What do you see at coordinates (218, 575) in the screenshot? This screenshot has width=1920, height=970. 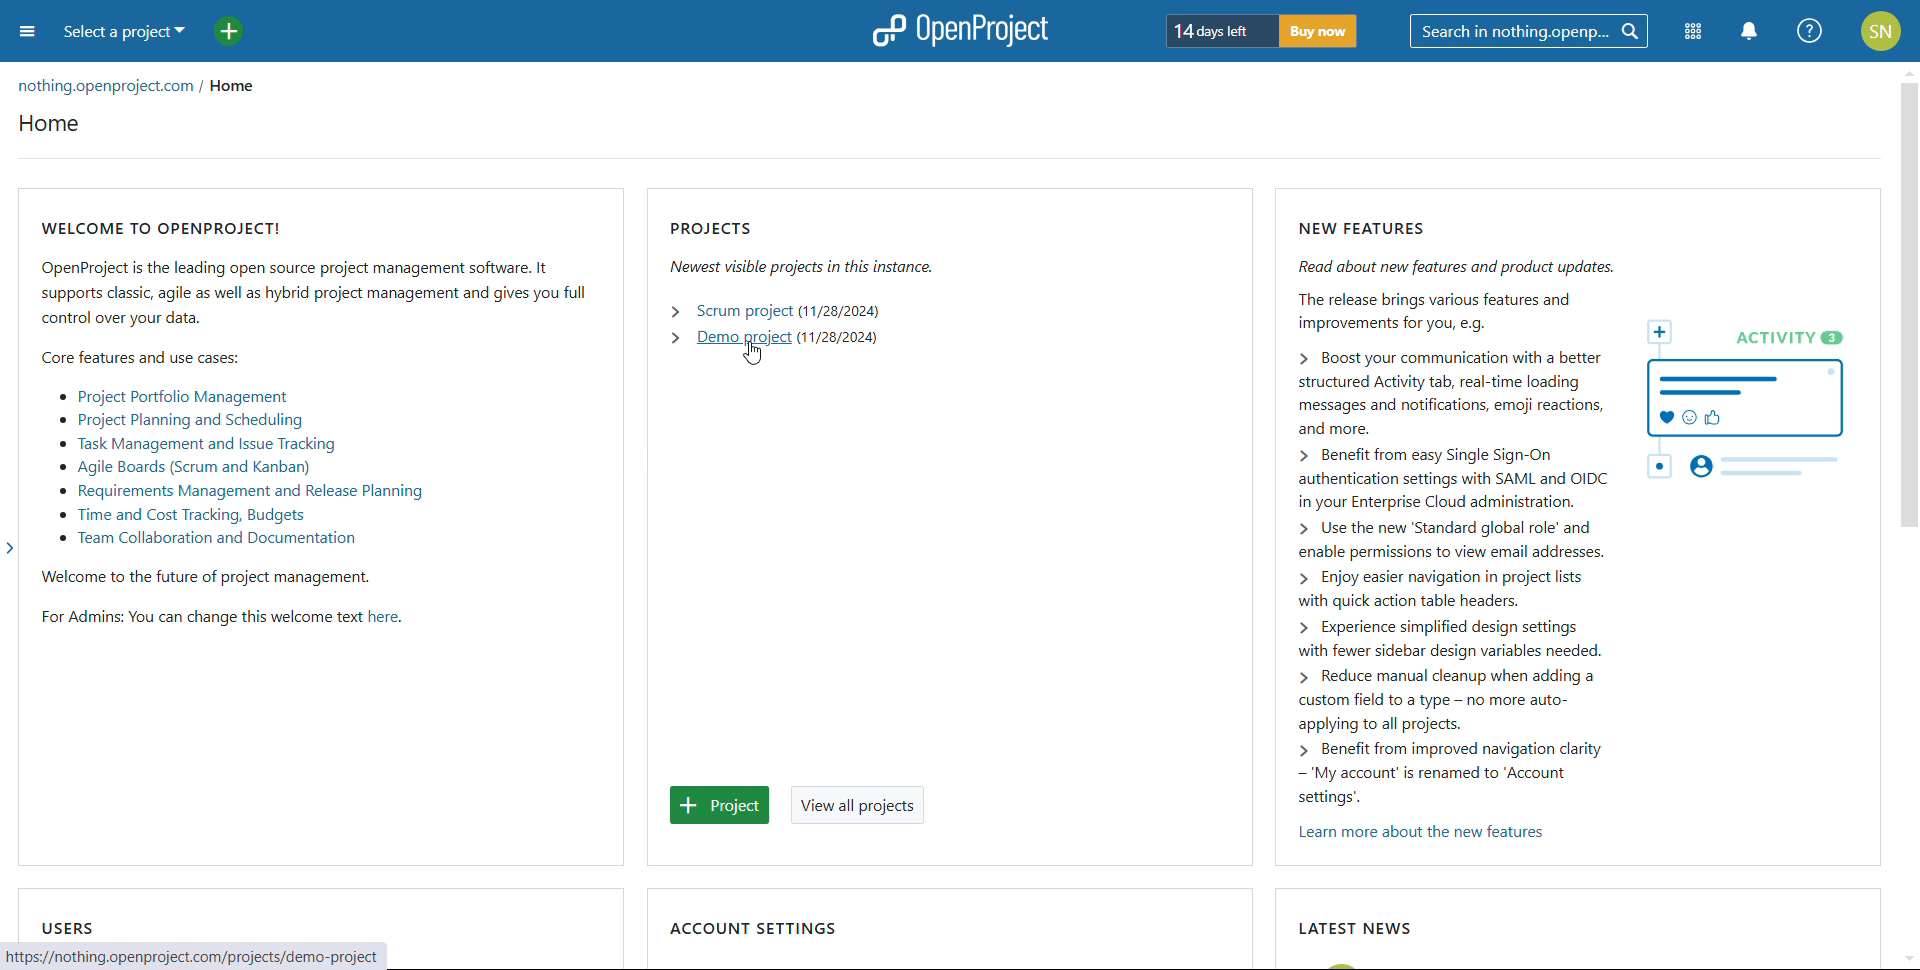 I see `welcome to the future of project management.` at bounding box center [218, 575].